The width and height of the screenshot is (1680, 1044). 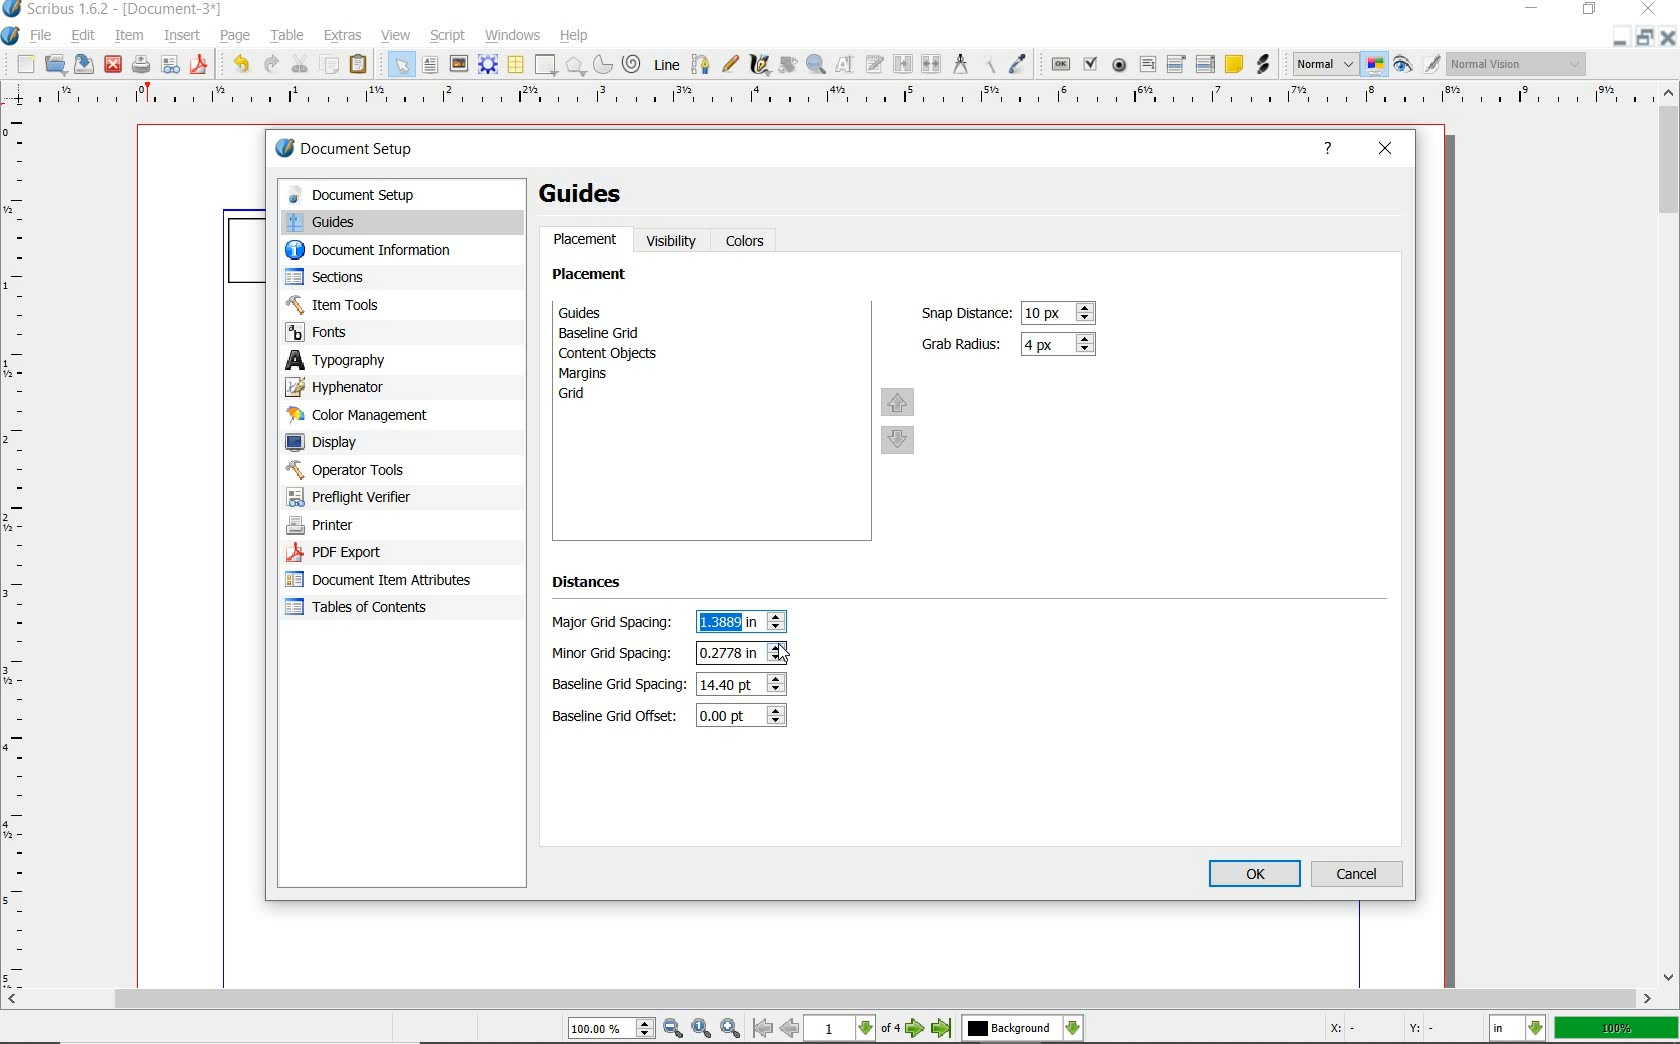 What do you see at coordinates (817, 66) in the screenshot?
I see `zoom in or zoom out` at bounding box center [817, 66].